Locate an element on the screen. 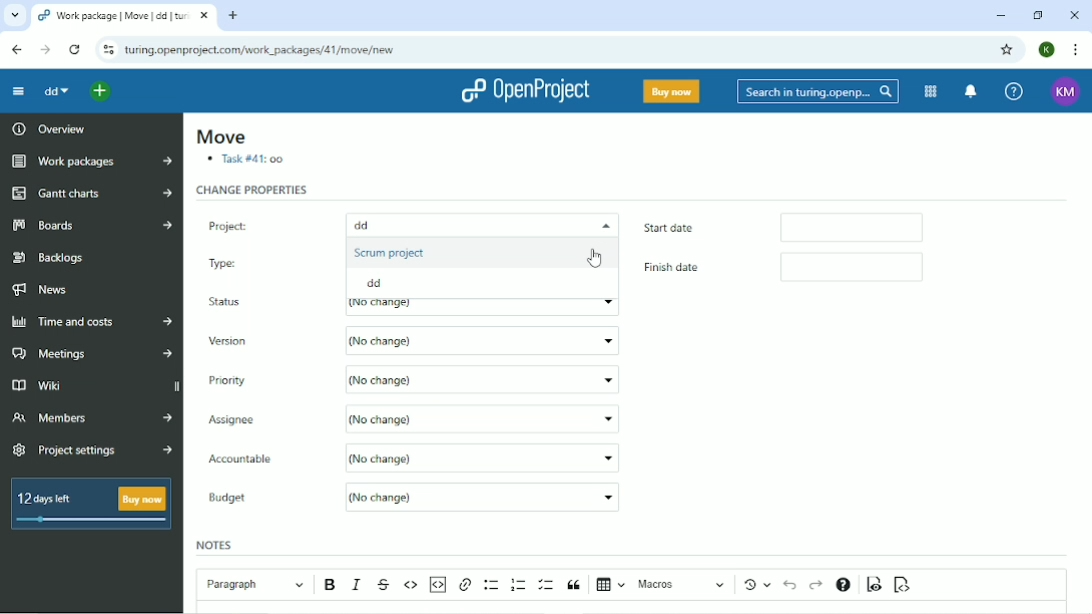 The height and width of the screenshot is (614, 1092). Notes is located at coordinates (216, 544).